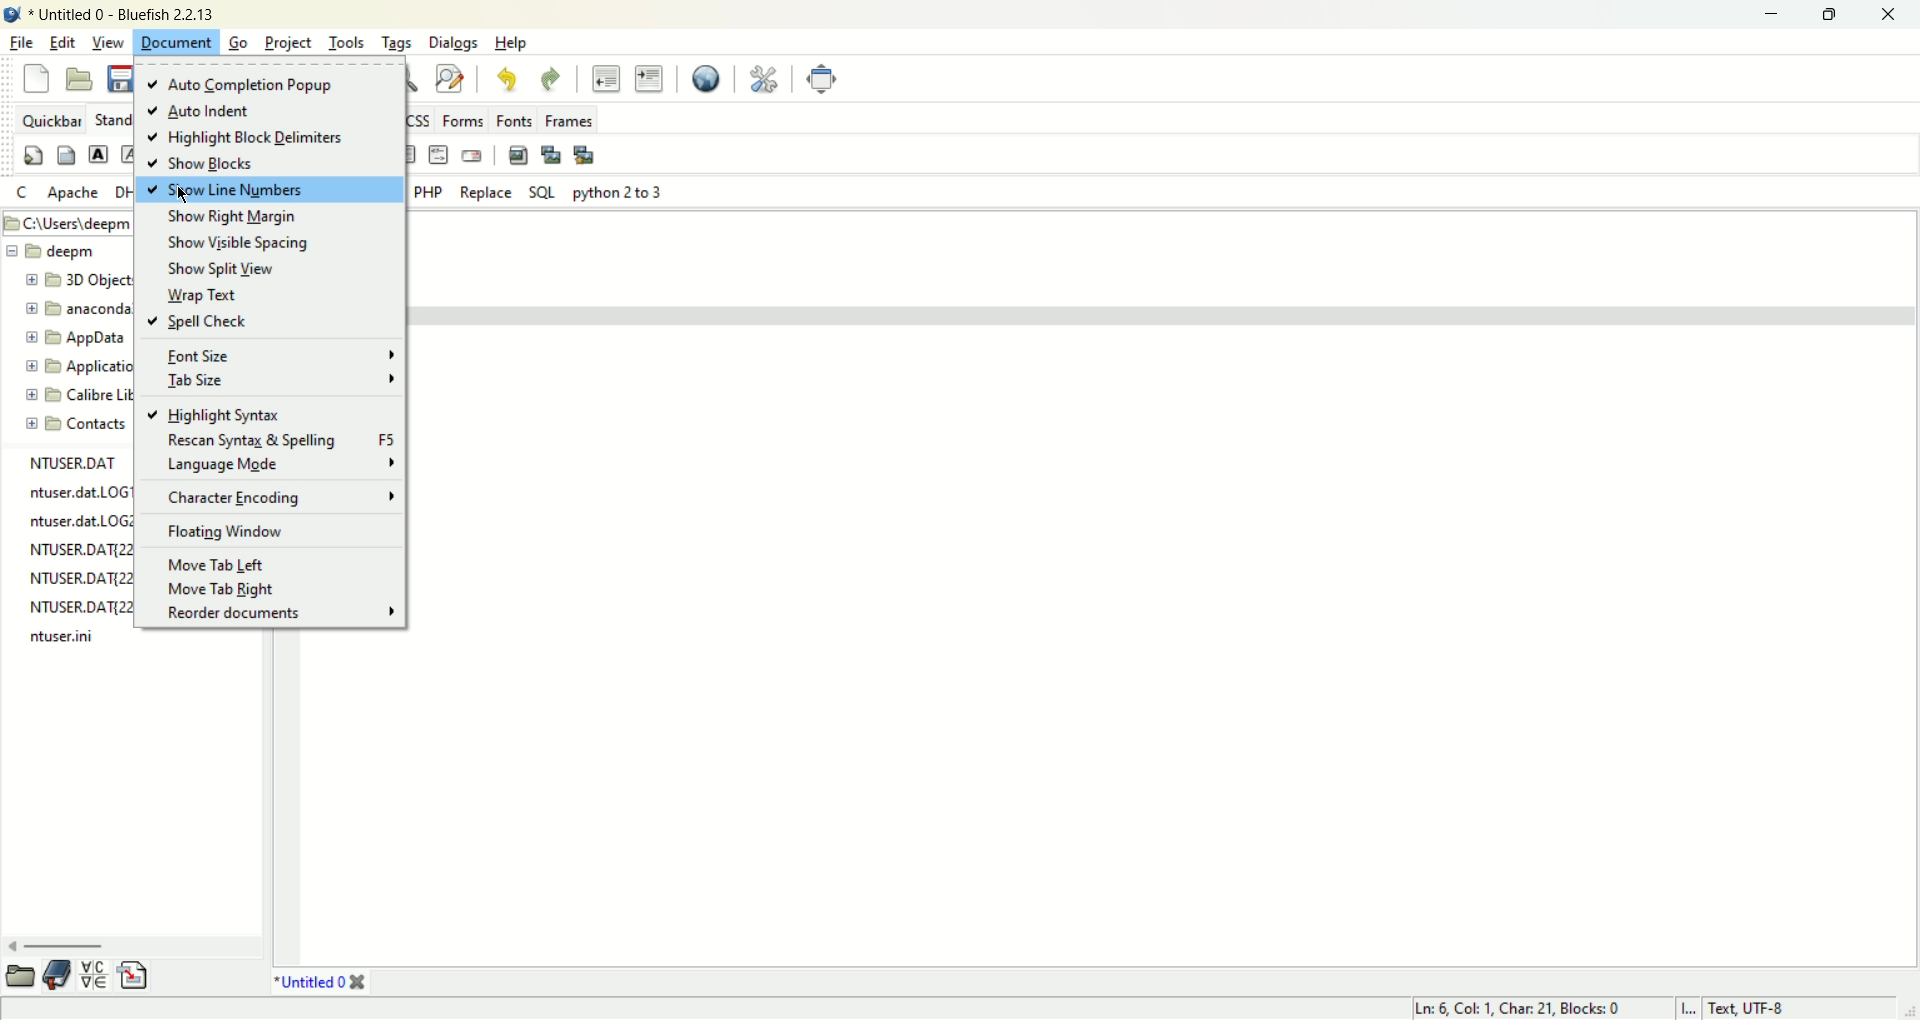  I want to click on wrap text, so click(198, 295).